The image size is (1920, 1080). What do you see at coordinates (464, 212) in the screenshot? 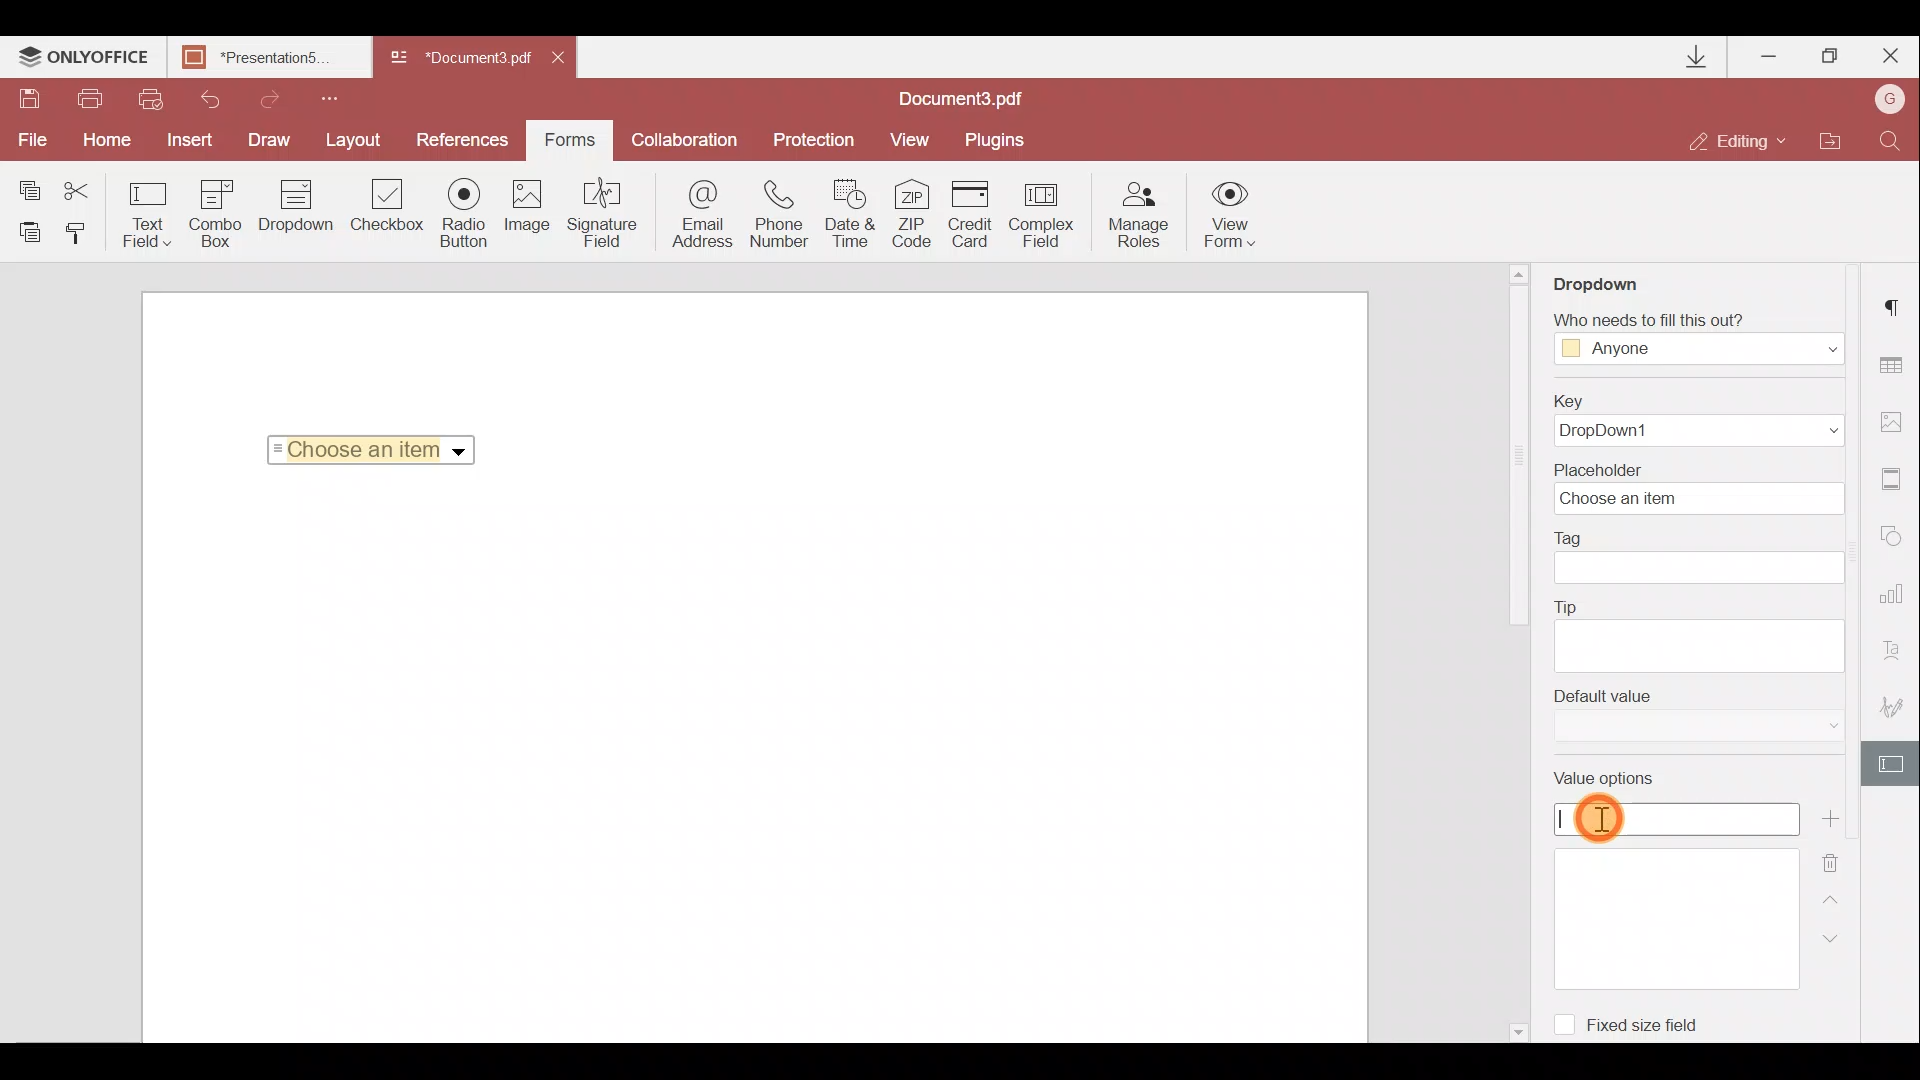
I see `Radio button` at bounding box center [464, 212].